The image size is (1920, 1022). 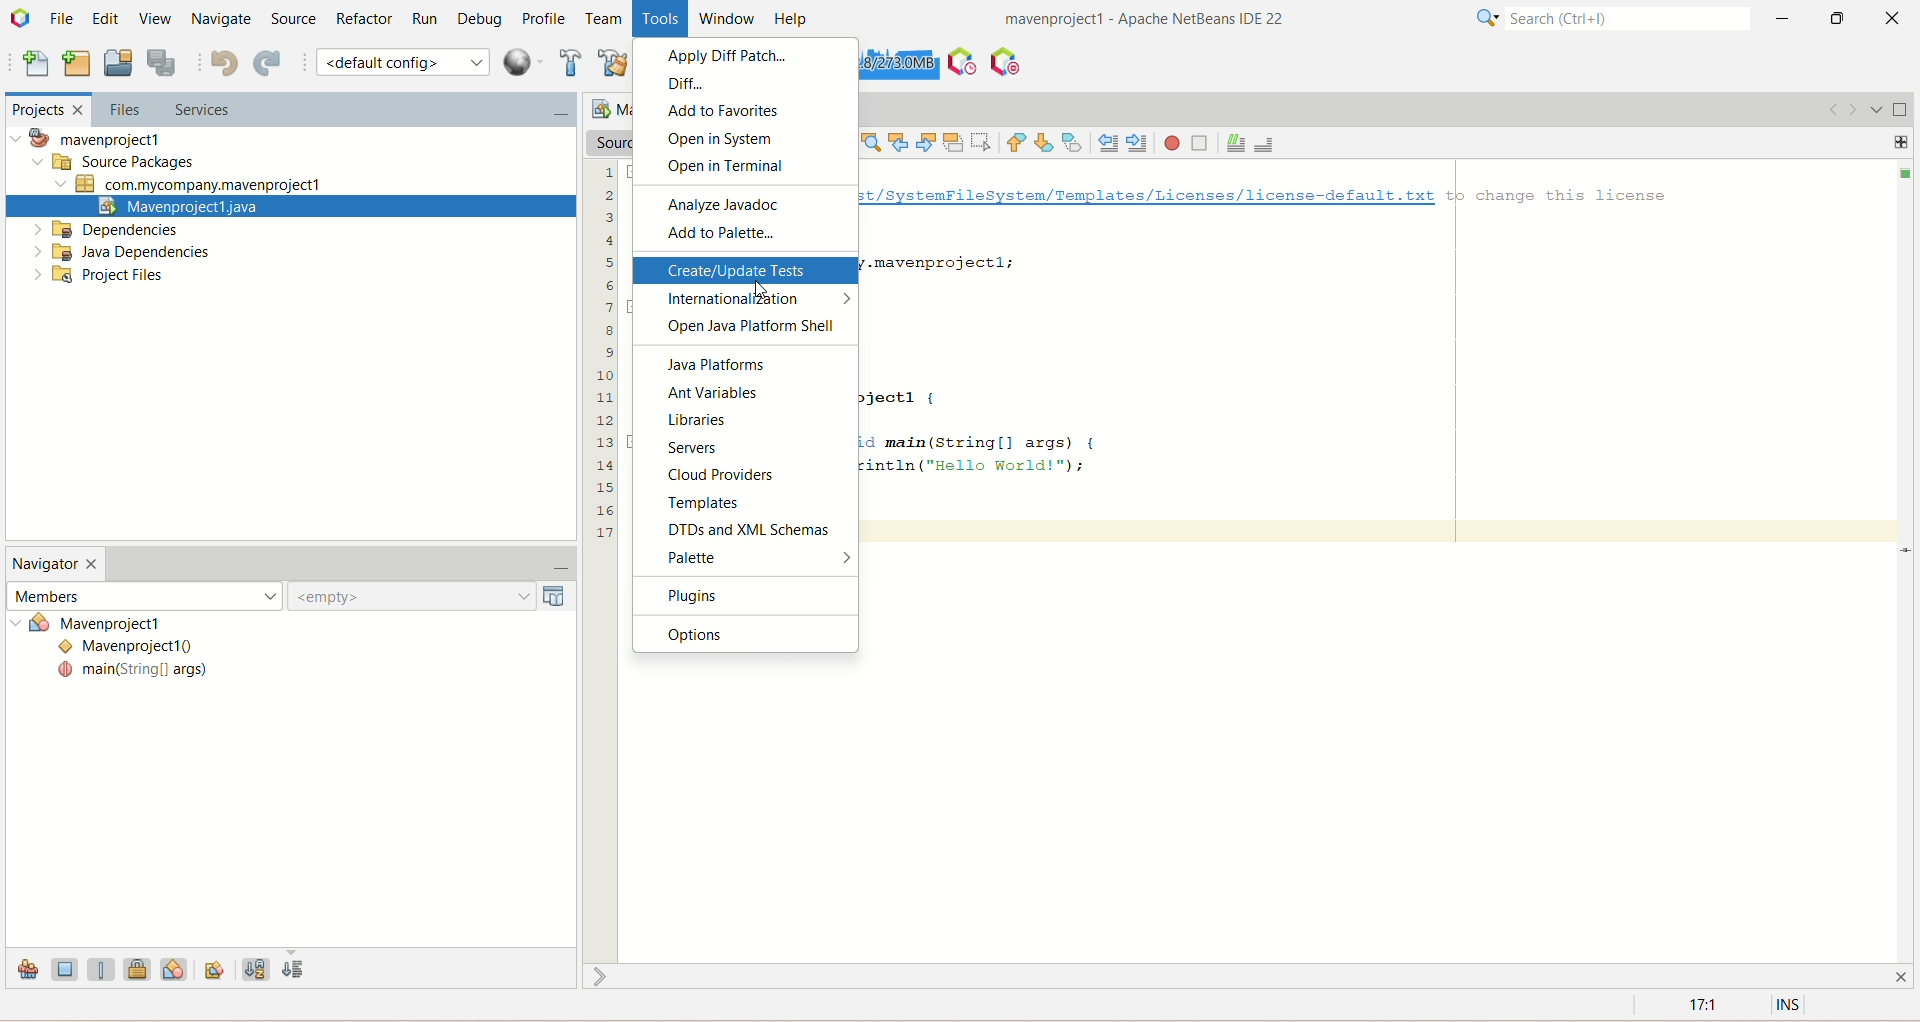 What do you see at coordinates (271, 65) in the screenshot?
I see `redo` at bounding box center [271, 65].